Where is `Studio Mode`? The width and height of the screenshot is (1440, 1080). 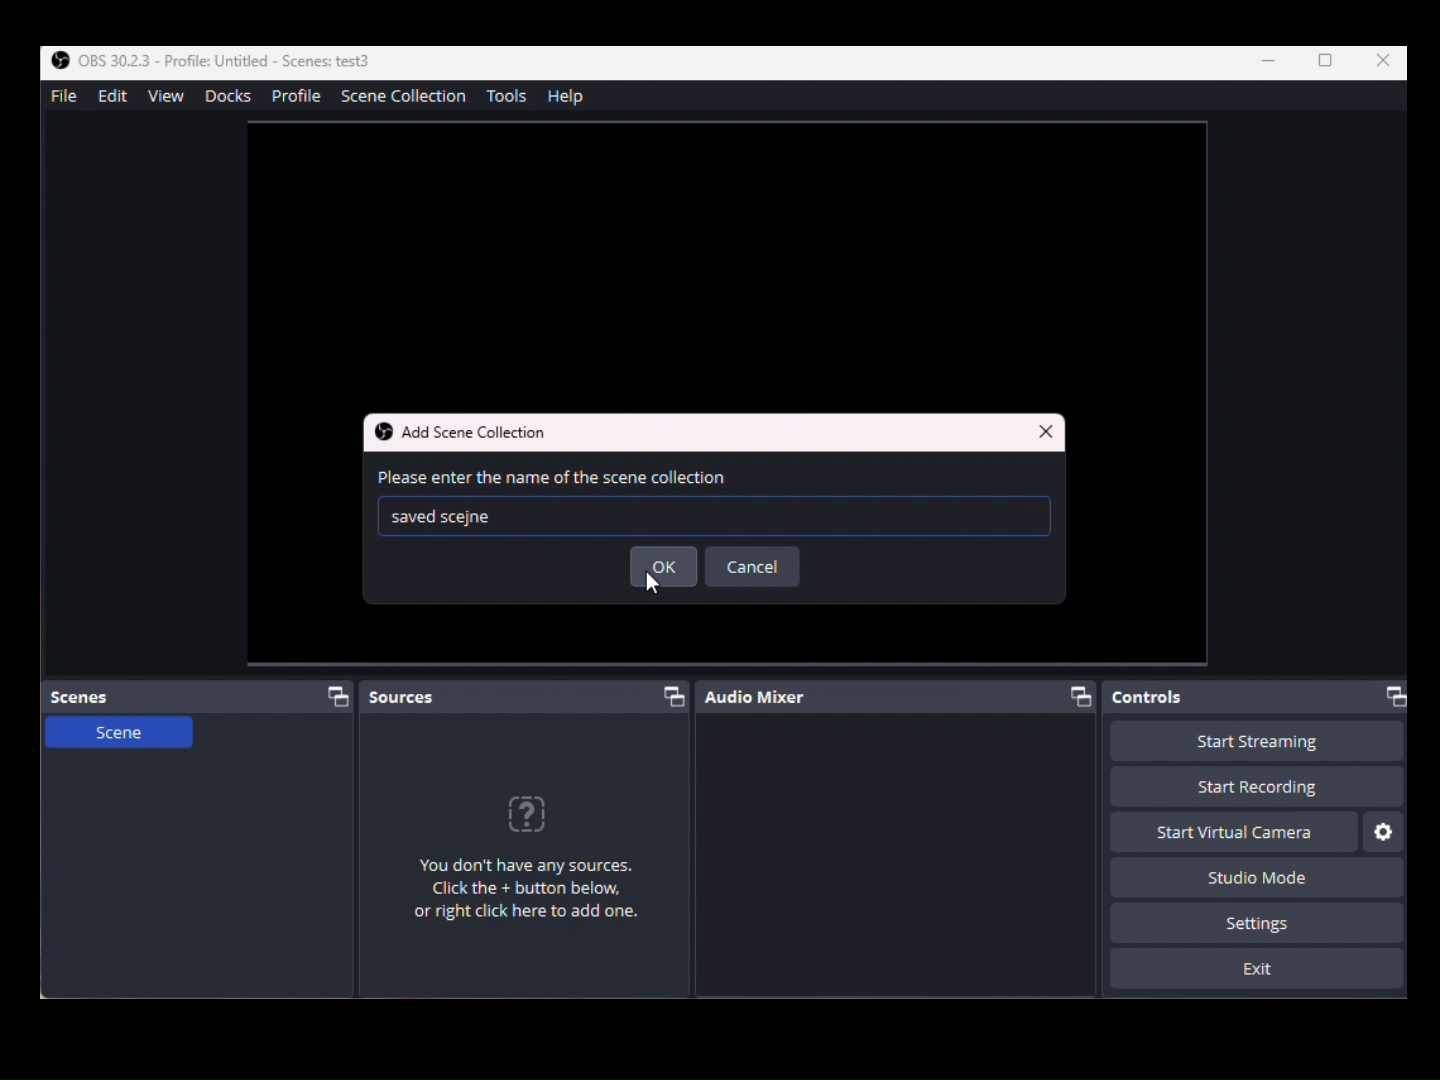 Studio Mode is located at coordinates (1250, 876).